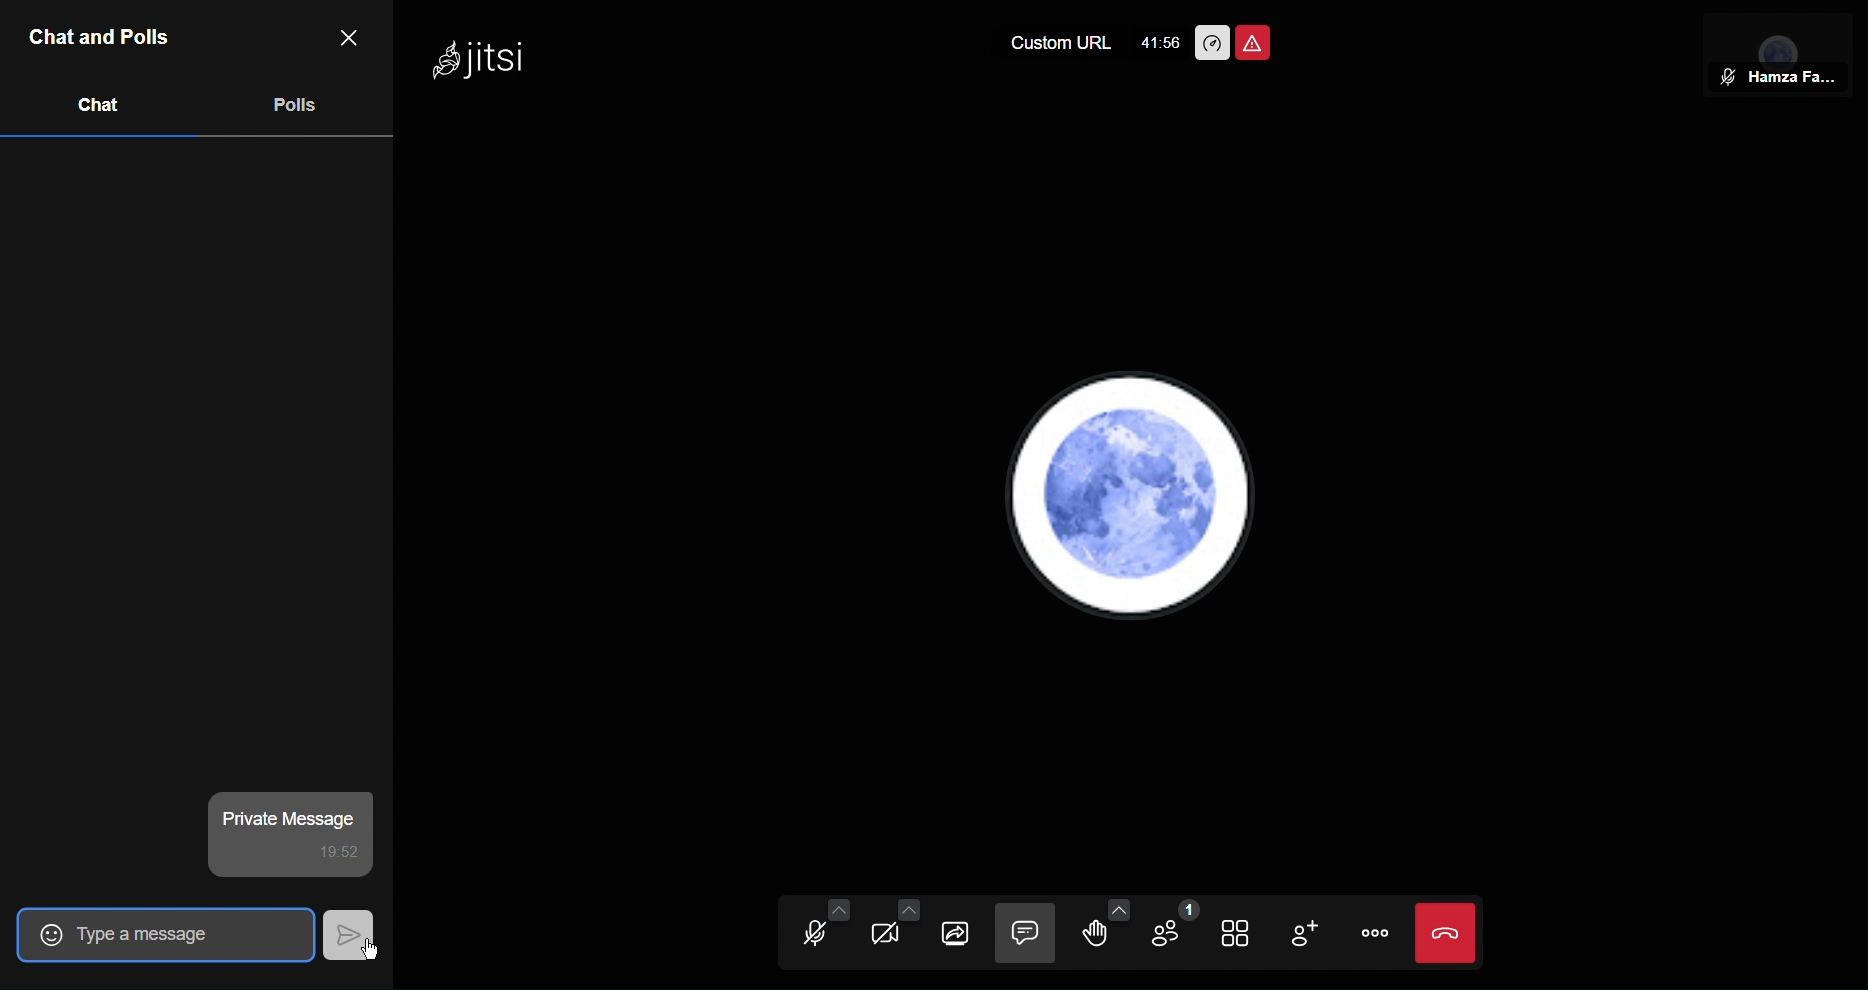  Describe the element at coordinates (351, 41) in the screenshot. I see `Close` at that location.